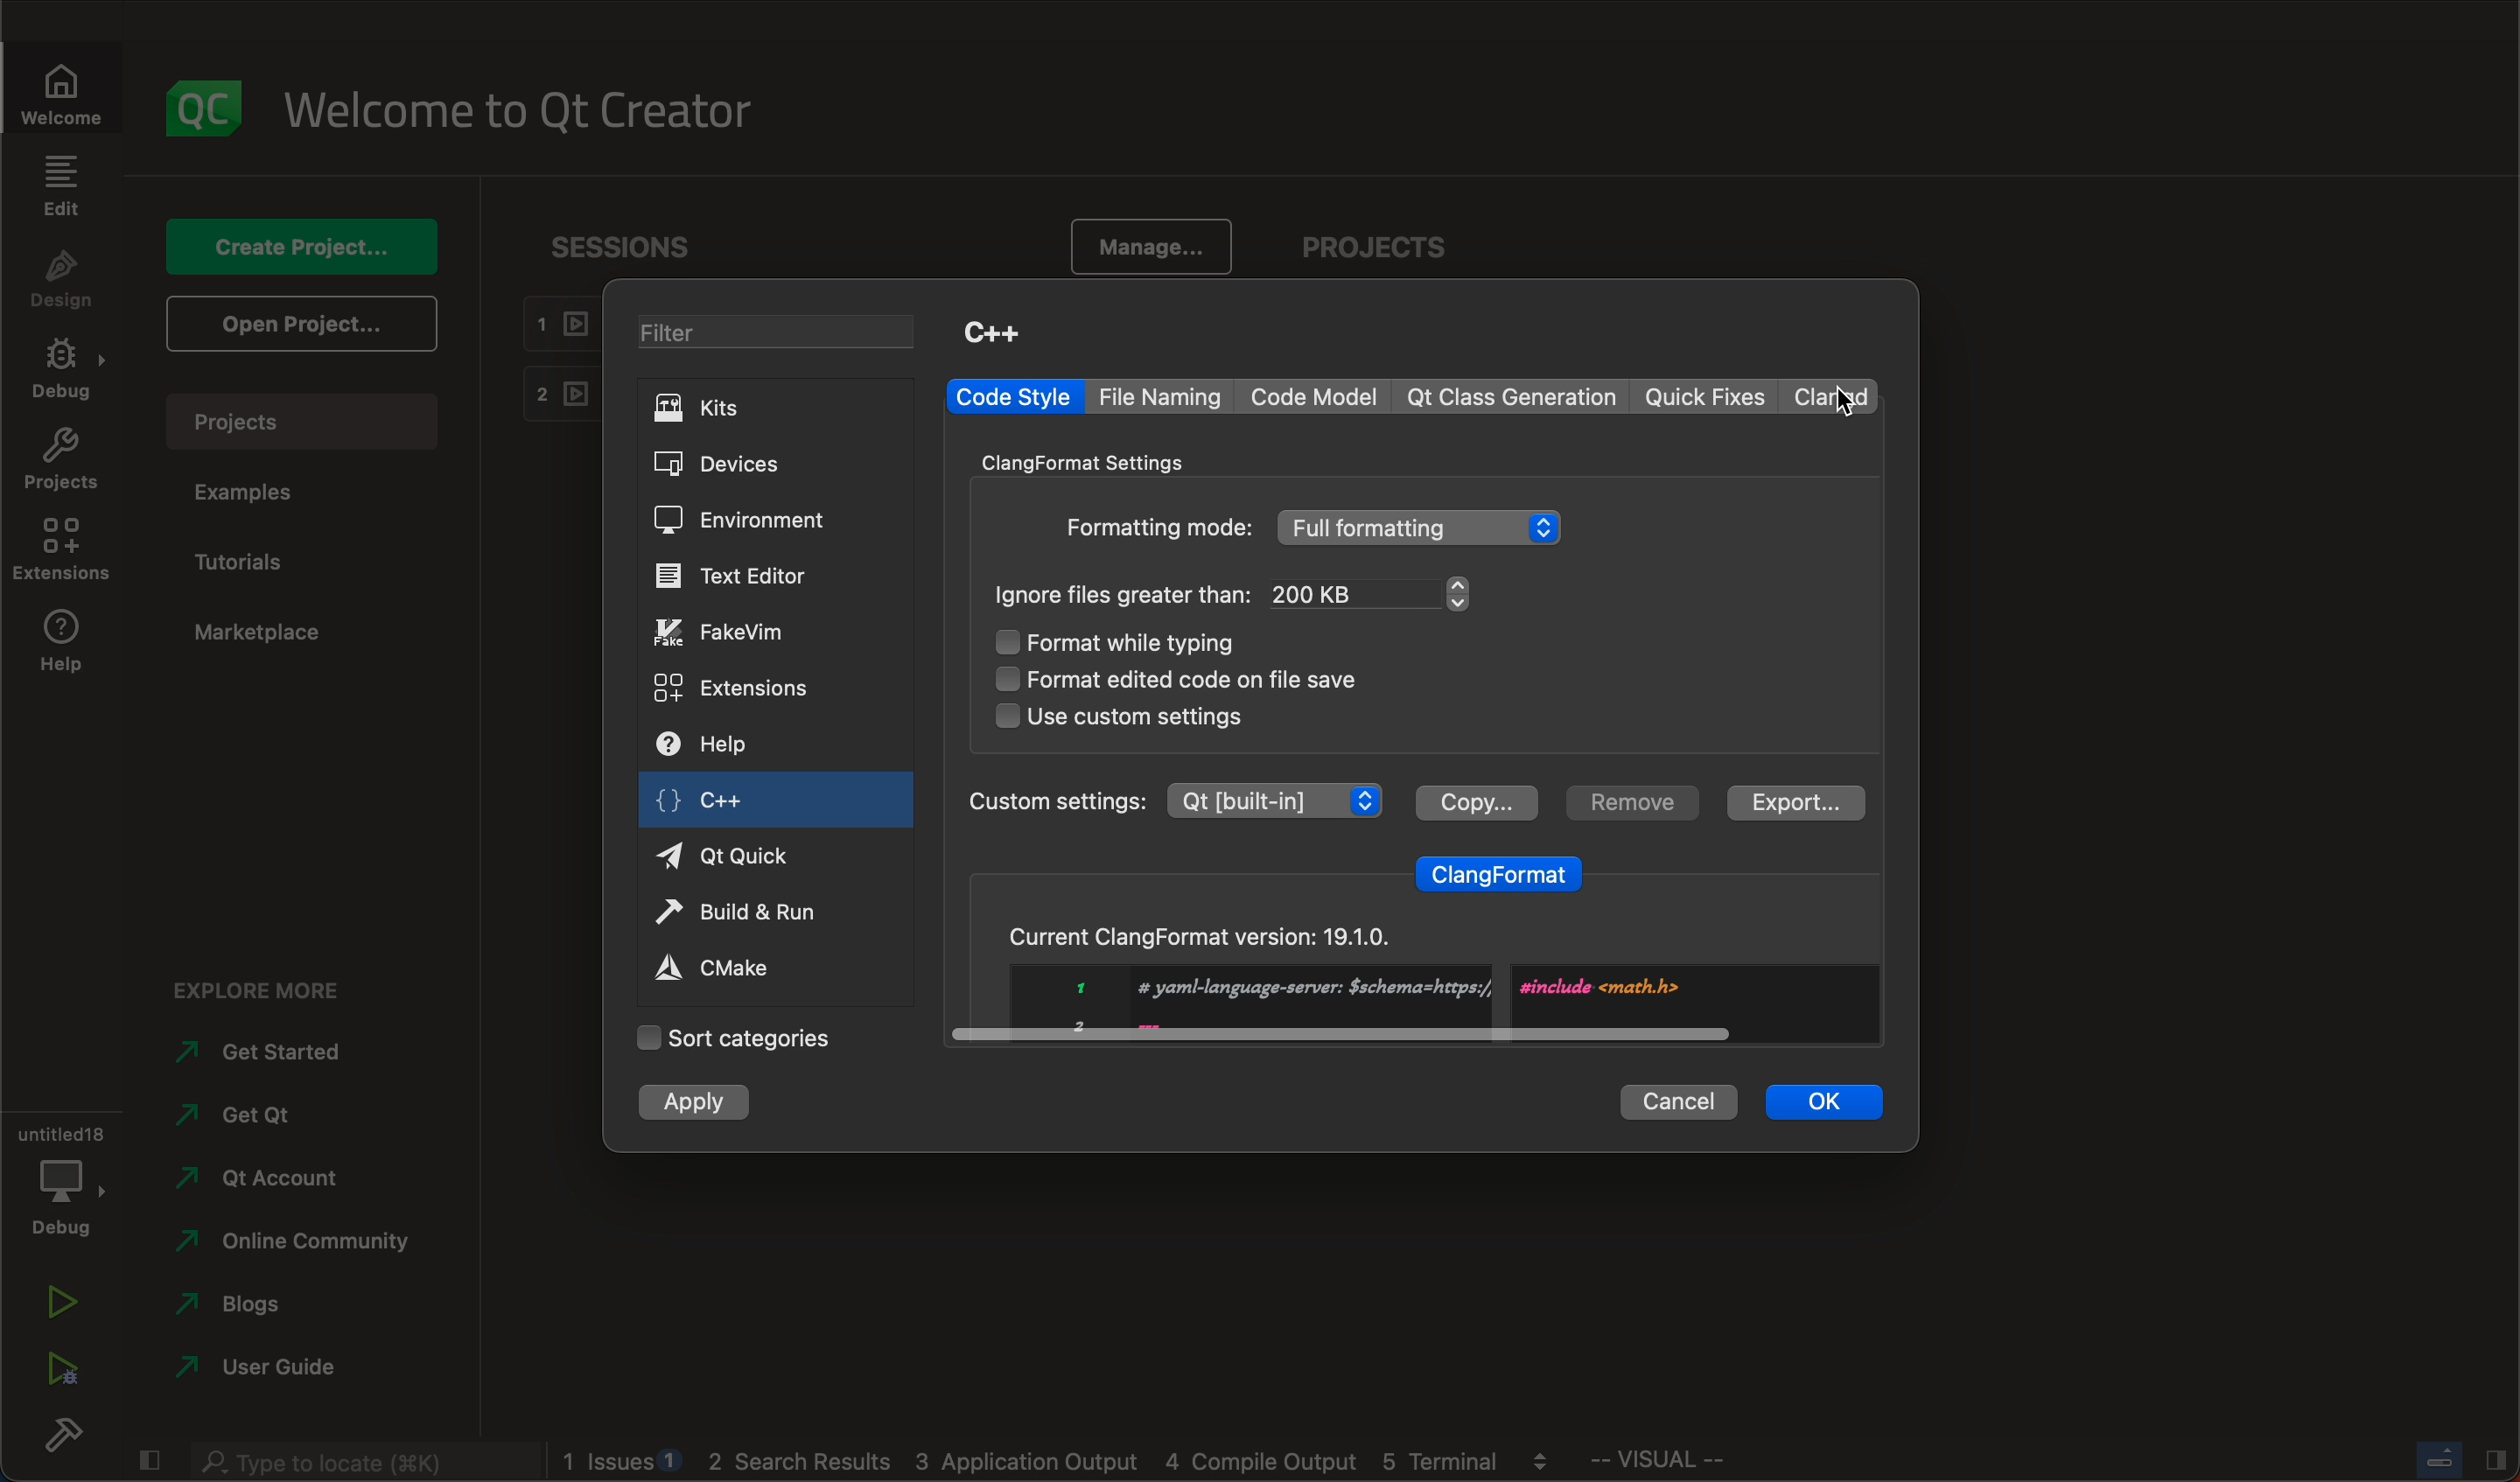  What do you see at coordinates (1002, 337) in the screenshot?
I see `C++` at bounding box center [1002, 337].